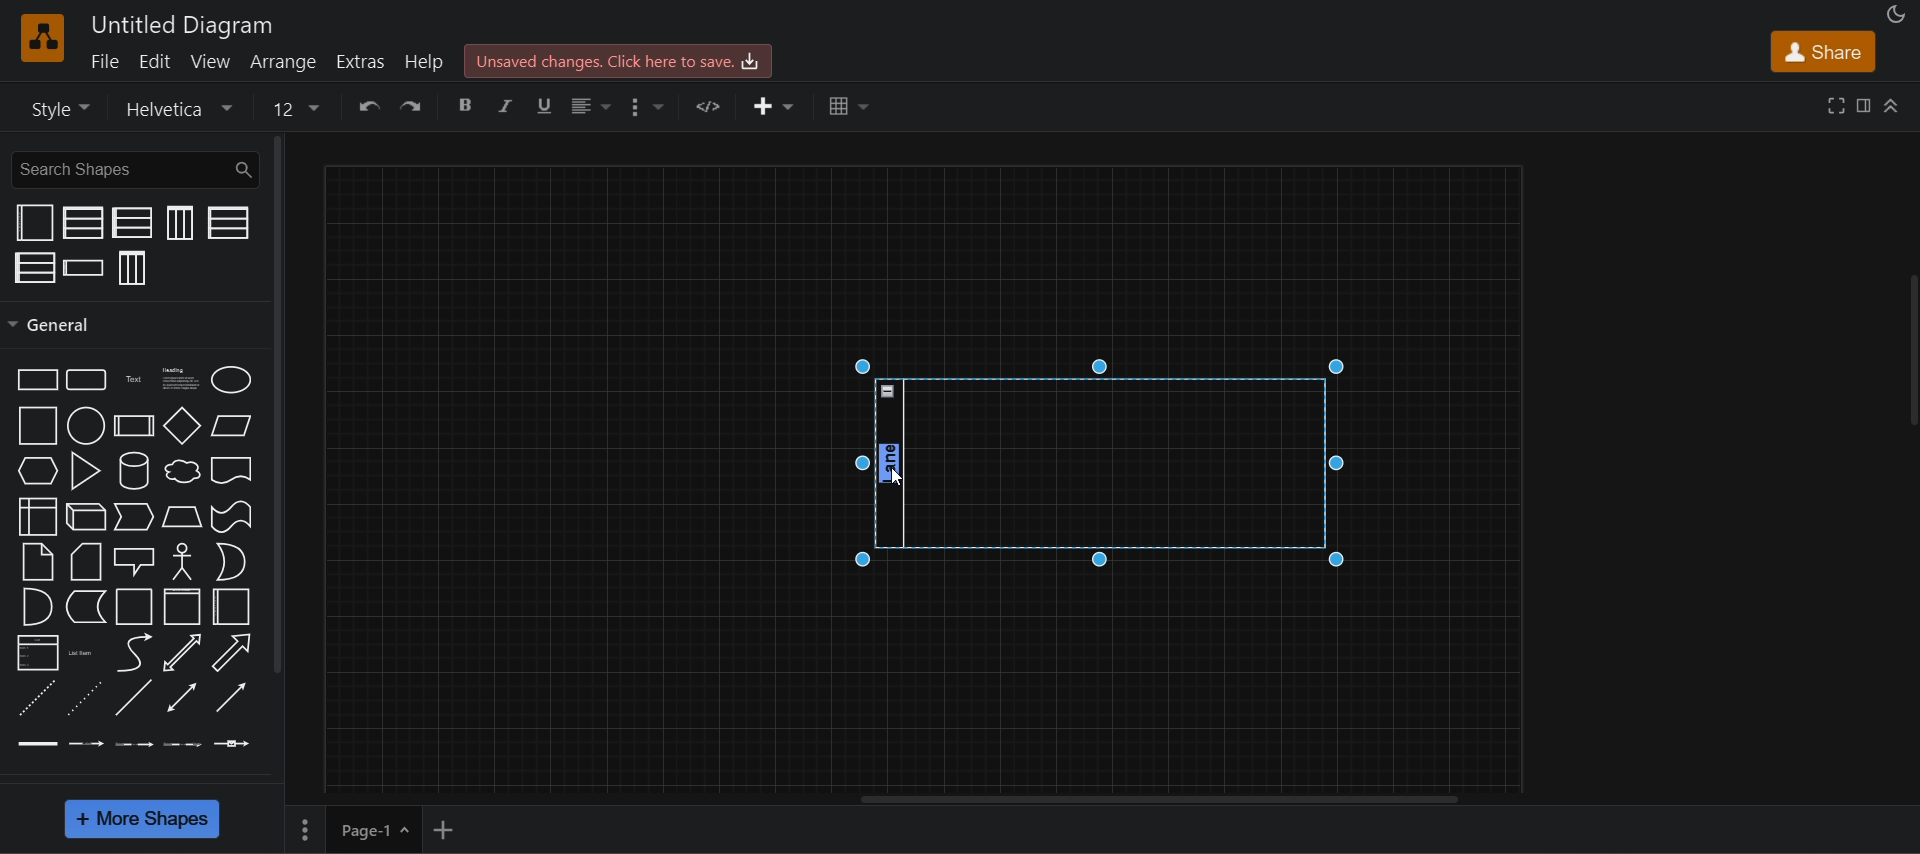 This screenshot has width=1920, height=854. I want to click on container, so click(131, 608).